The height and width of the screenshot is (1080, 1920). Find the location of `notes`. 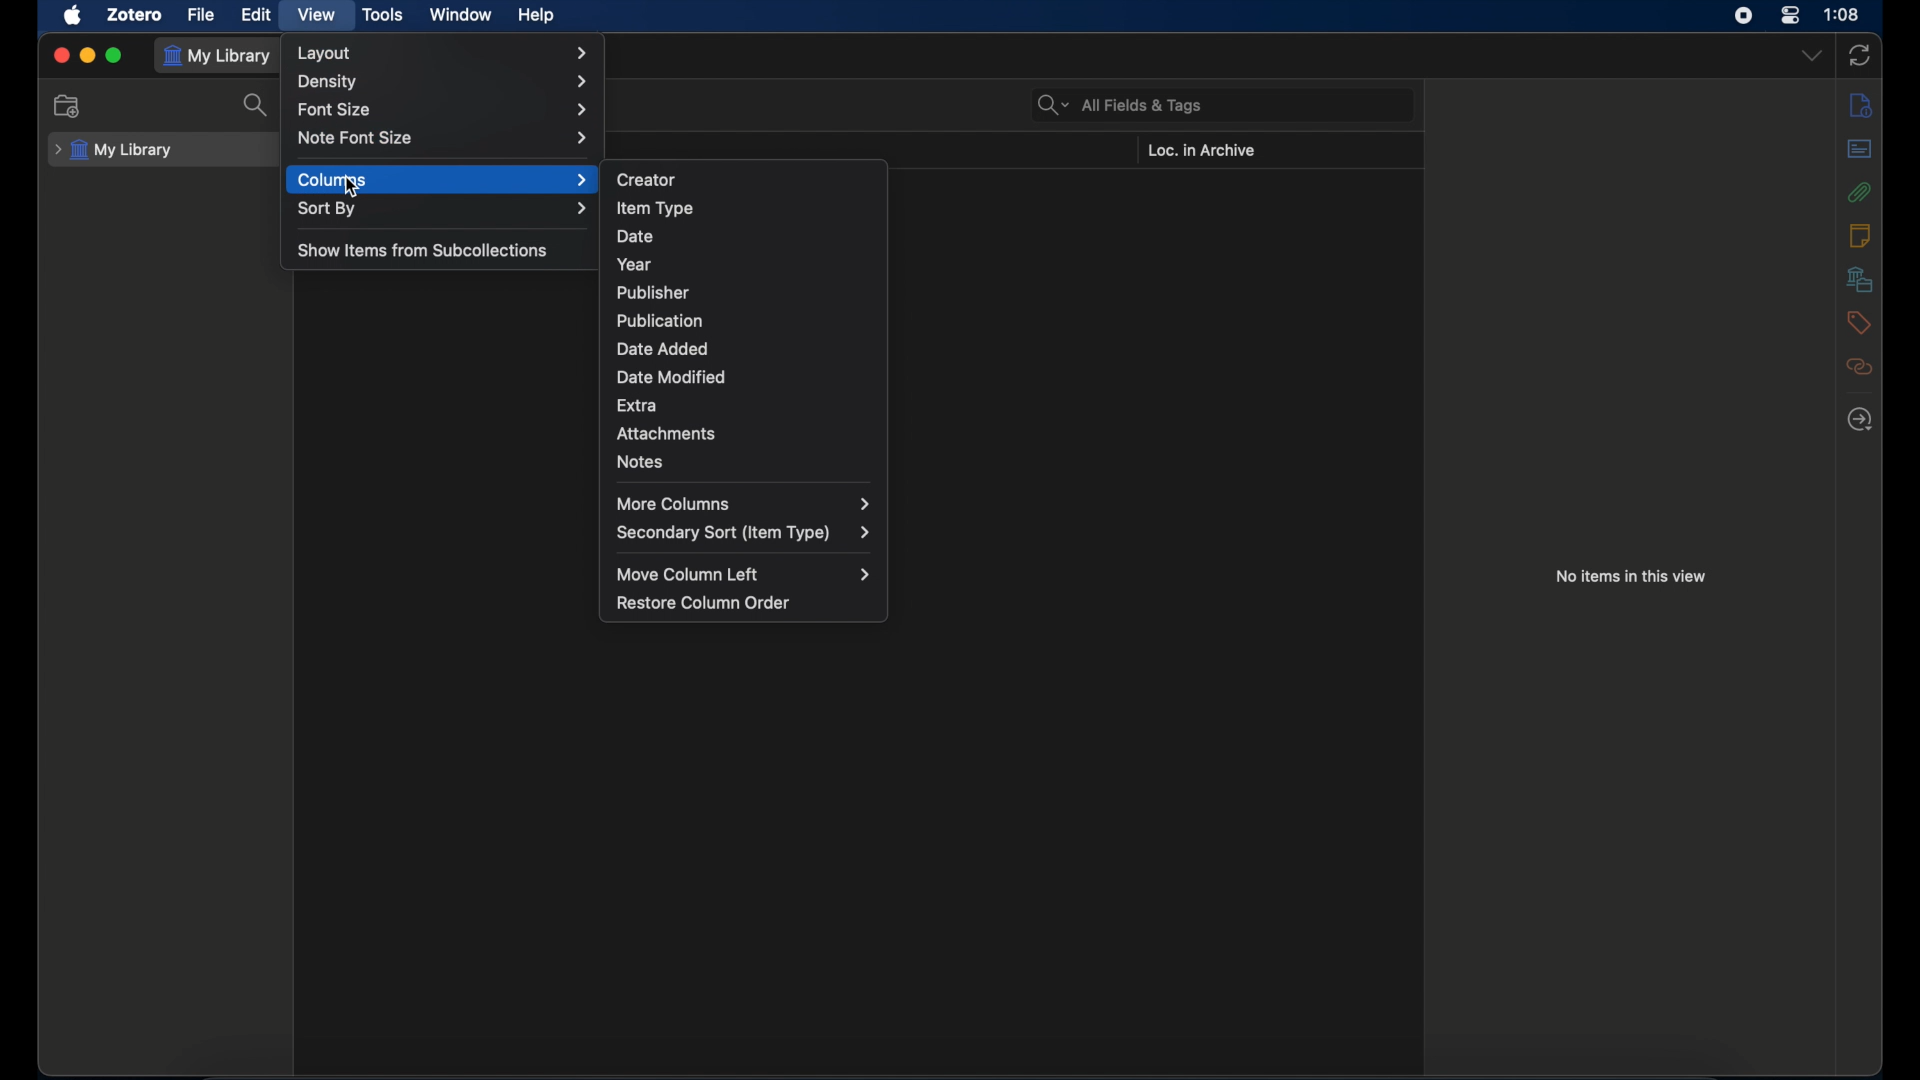

notes is located at coordinates (641, 462).